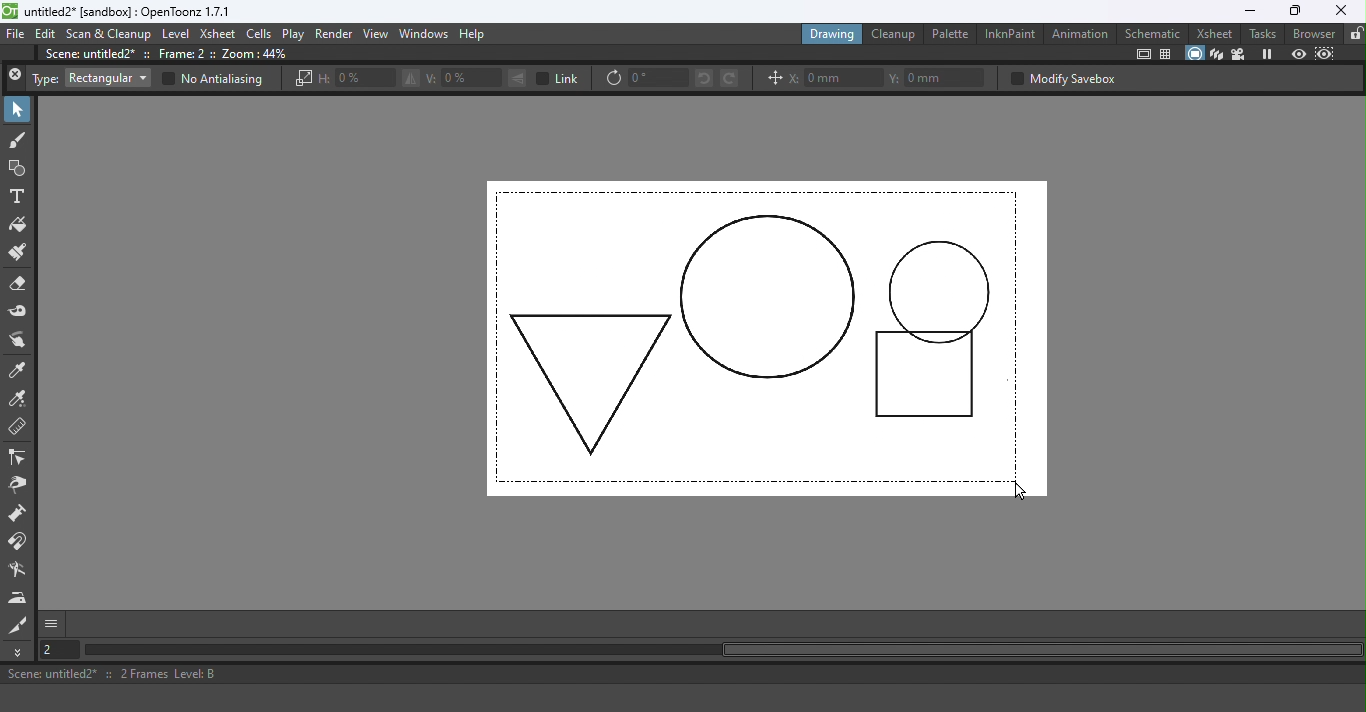 The width and height of the screenshot is (1366, 712). Describe the element at coordinates (657, 77) in the screenshot. I see `0` at that location.